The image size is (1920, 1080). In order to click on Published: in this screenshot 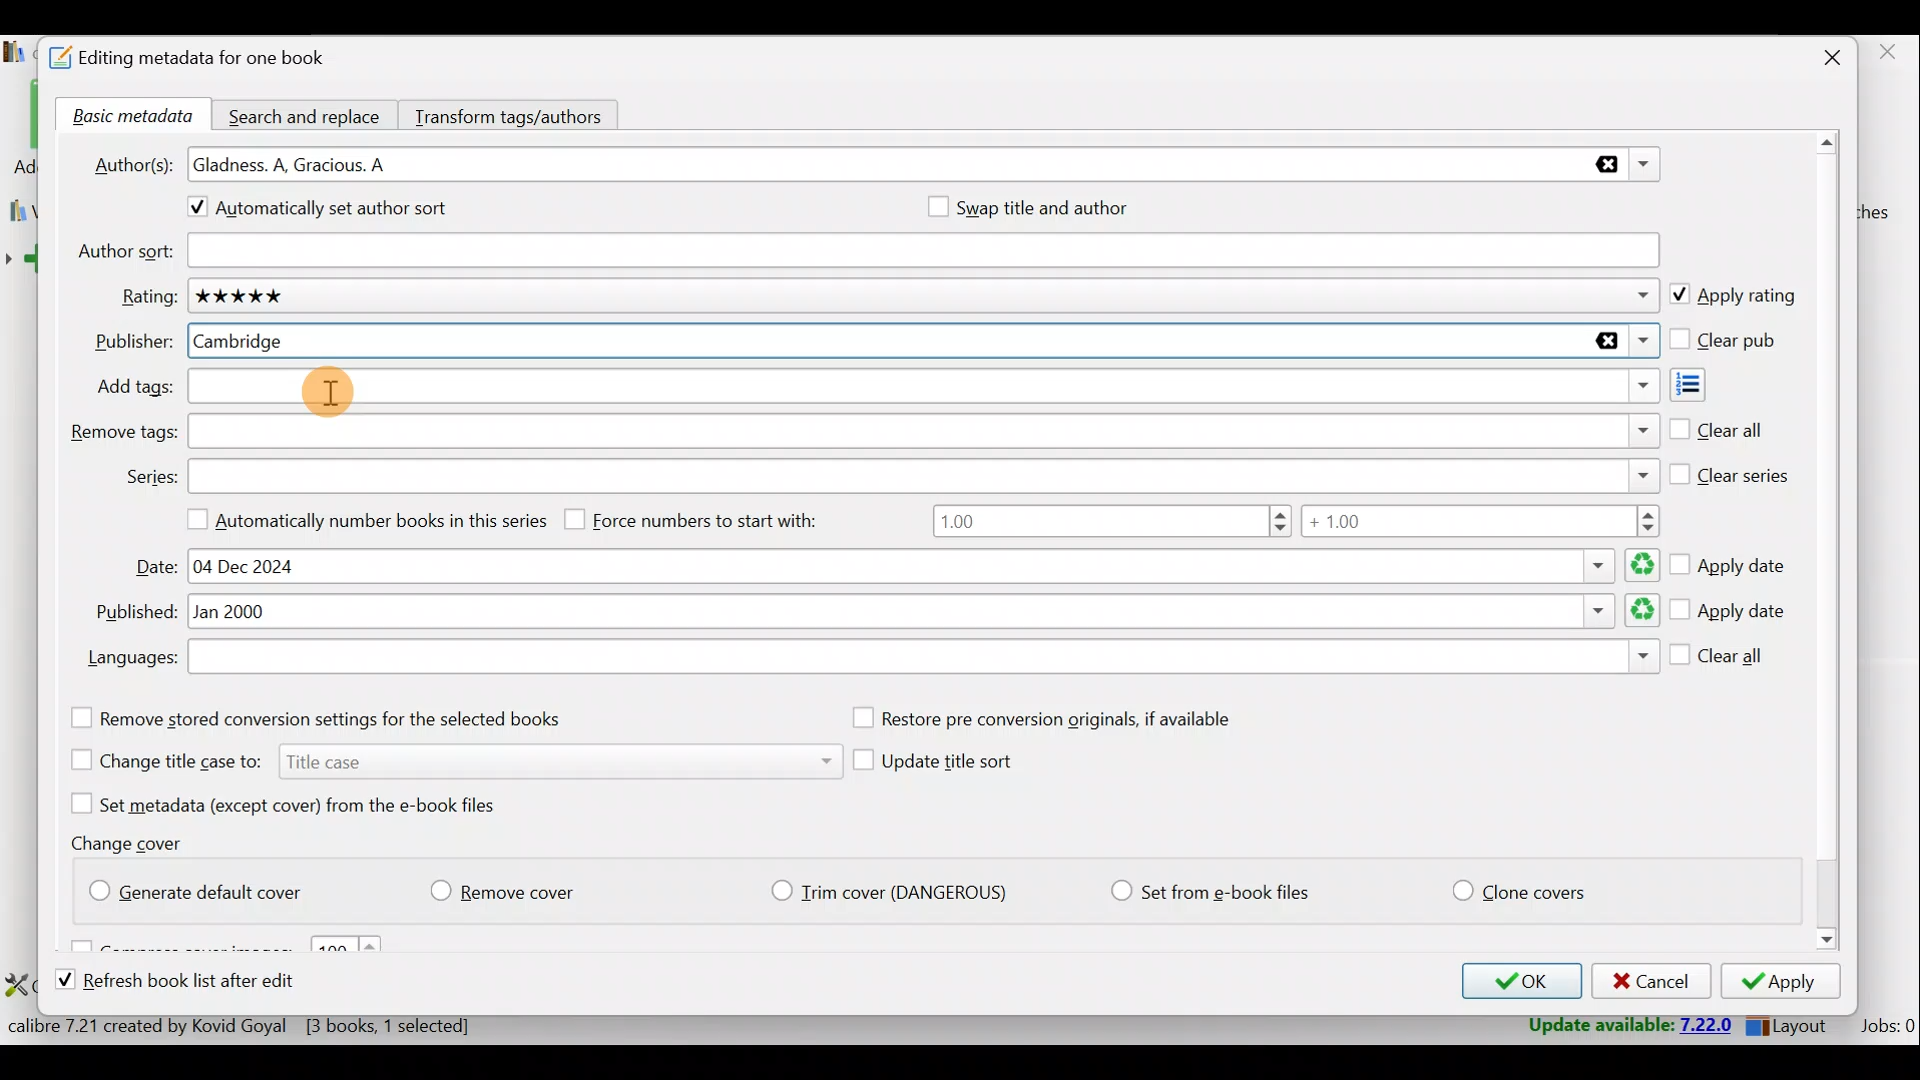, I will do `click(132, 613)`.